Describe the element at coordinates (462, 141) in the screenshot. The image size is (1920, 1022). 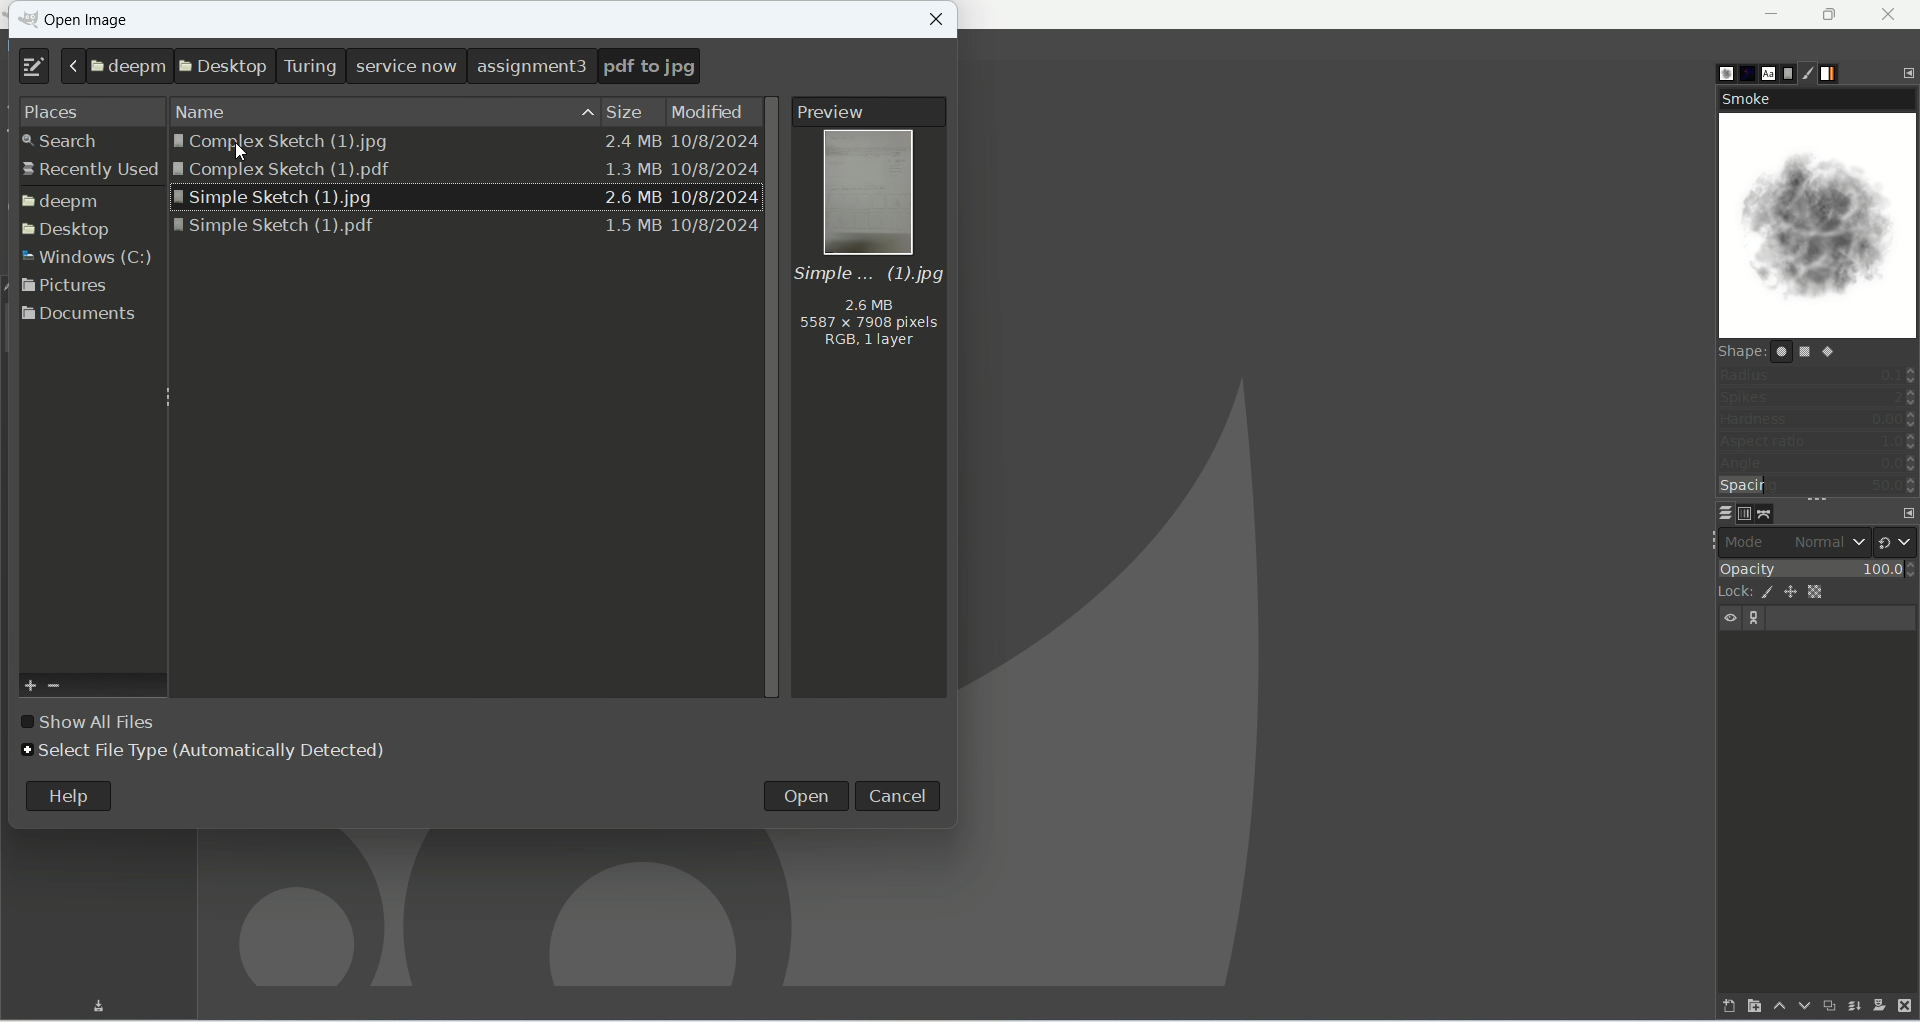
I see `| Complex Sketch` at that location.